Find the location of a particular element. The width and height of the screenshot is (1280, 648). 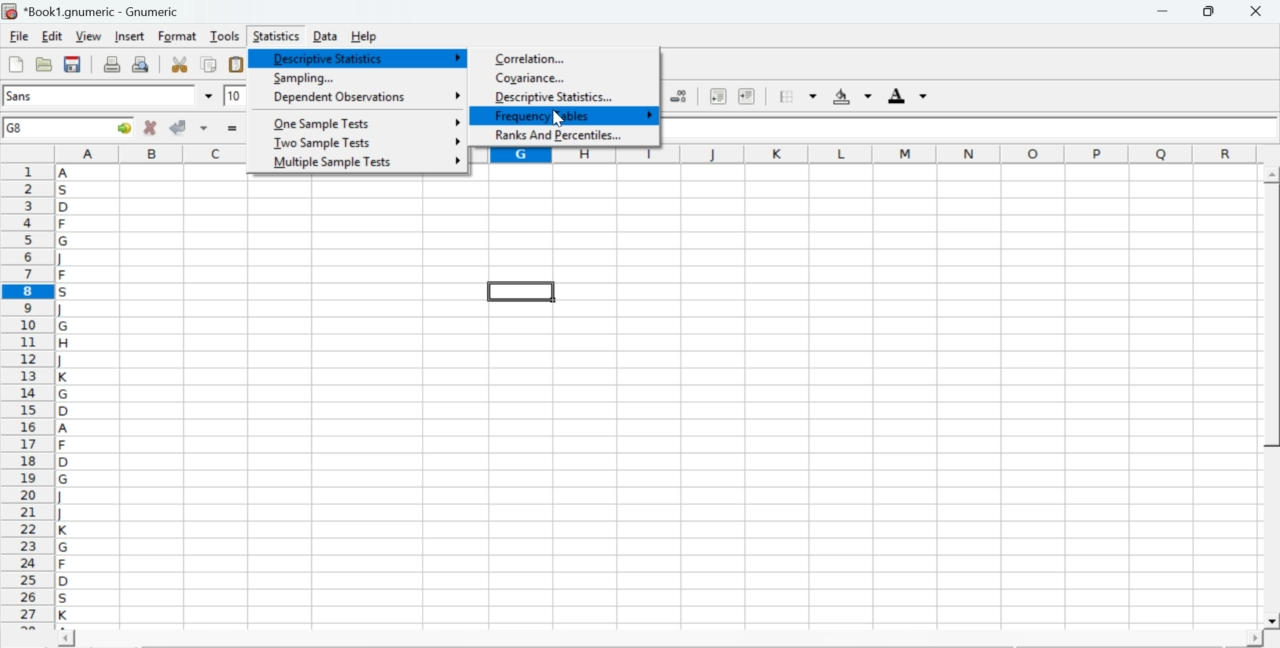

close is located at coordinates (1254, 11).